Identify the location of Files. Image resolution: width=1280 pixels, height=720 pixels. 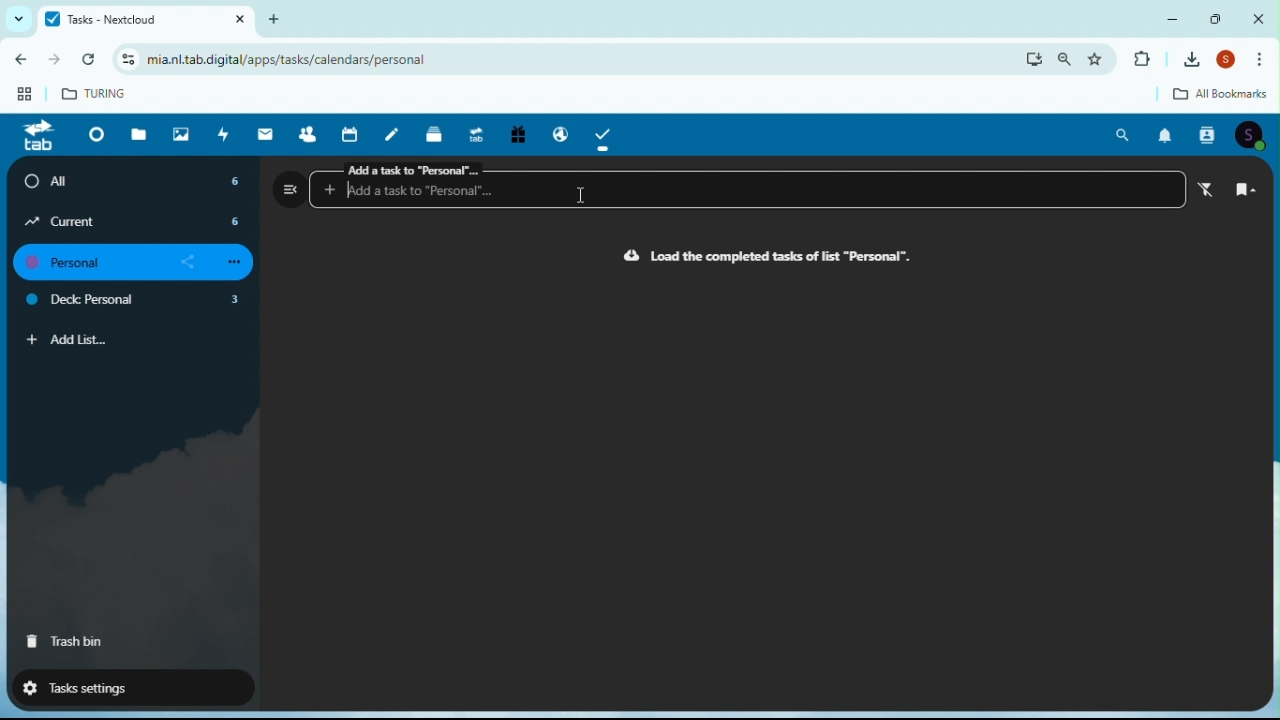
(142, 133).